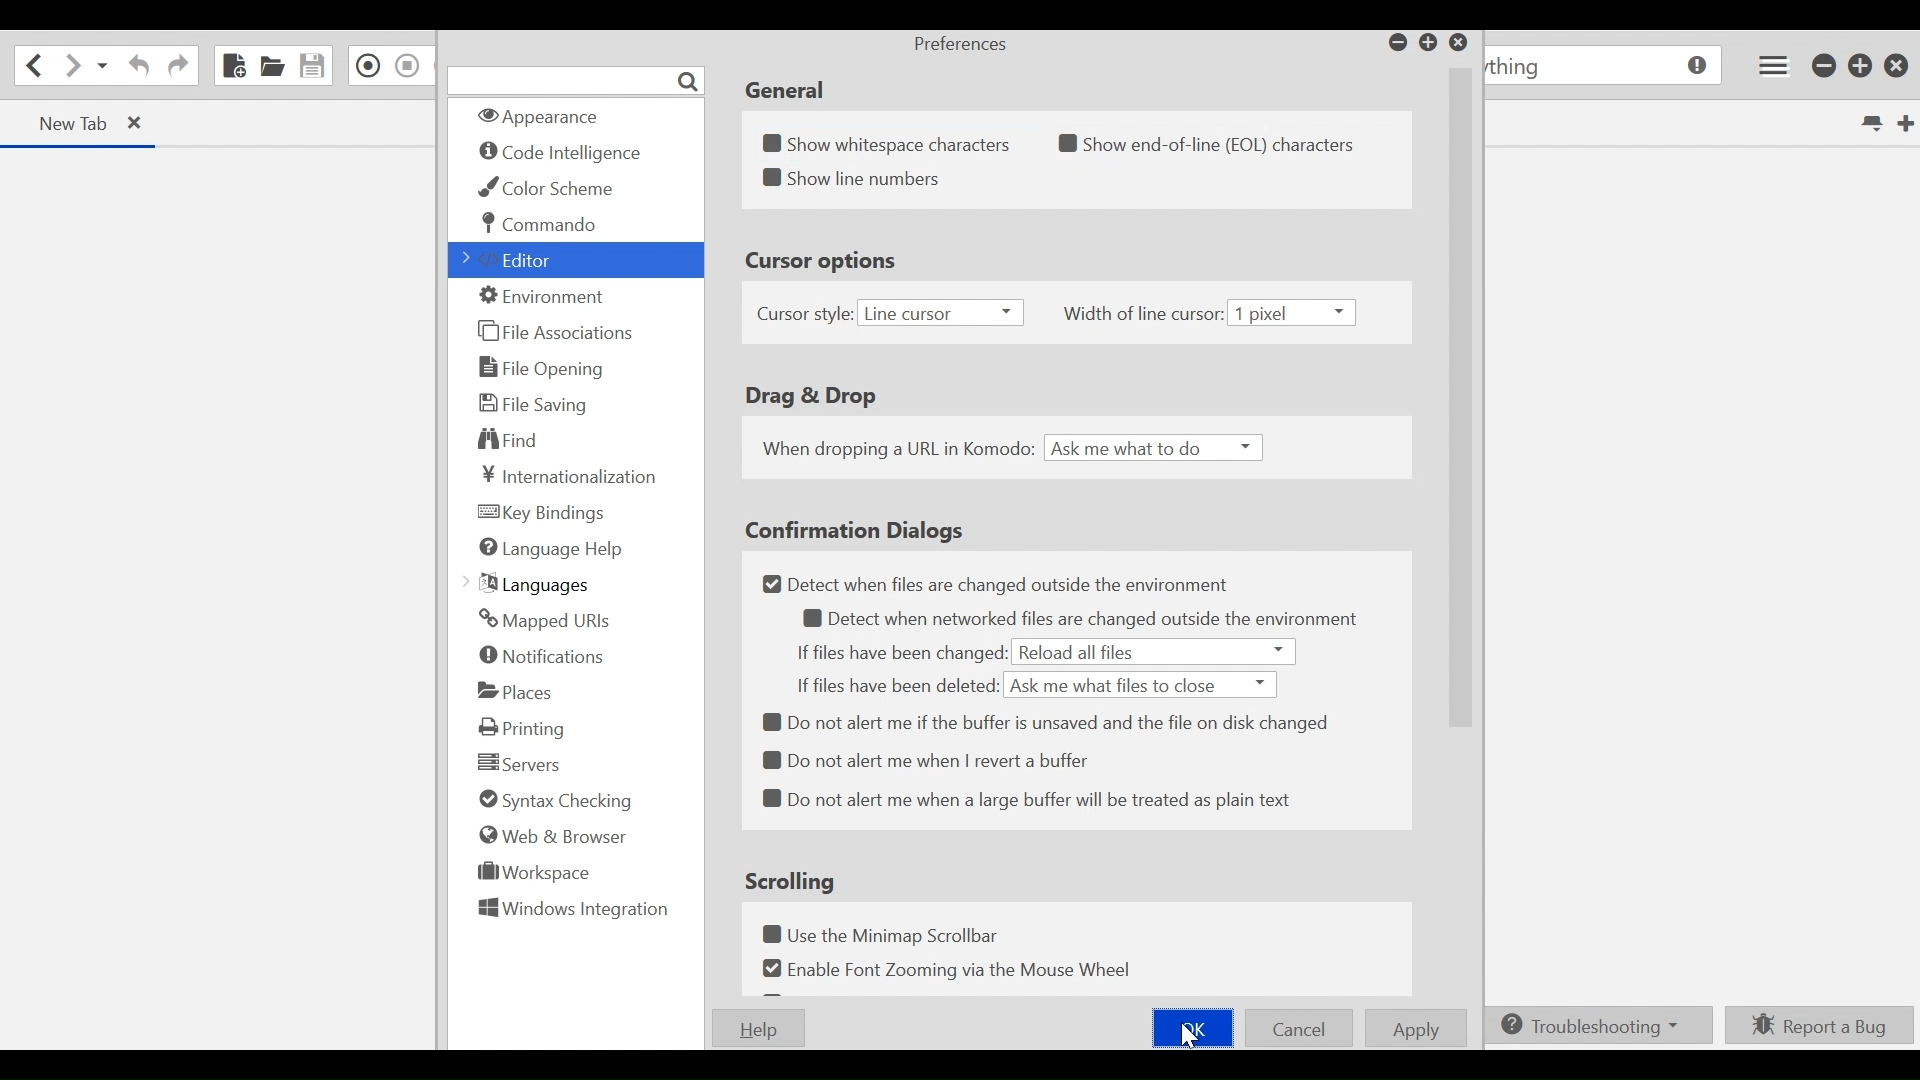  What do you see at coordinates (545, 514) in the screenshot?
I see `Key Bindings` at bounding box center [545, 514].